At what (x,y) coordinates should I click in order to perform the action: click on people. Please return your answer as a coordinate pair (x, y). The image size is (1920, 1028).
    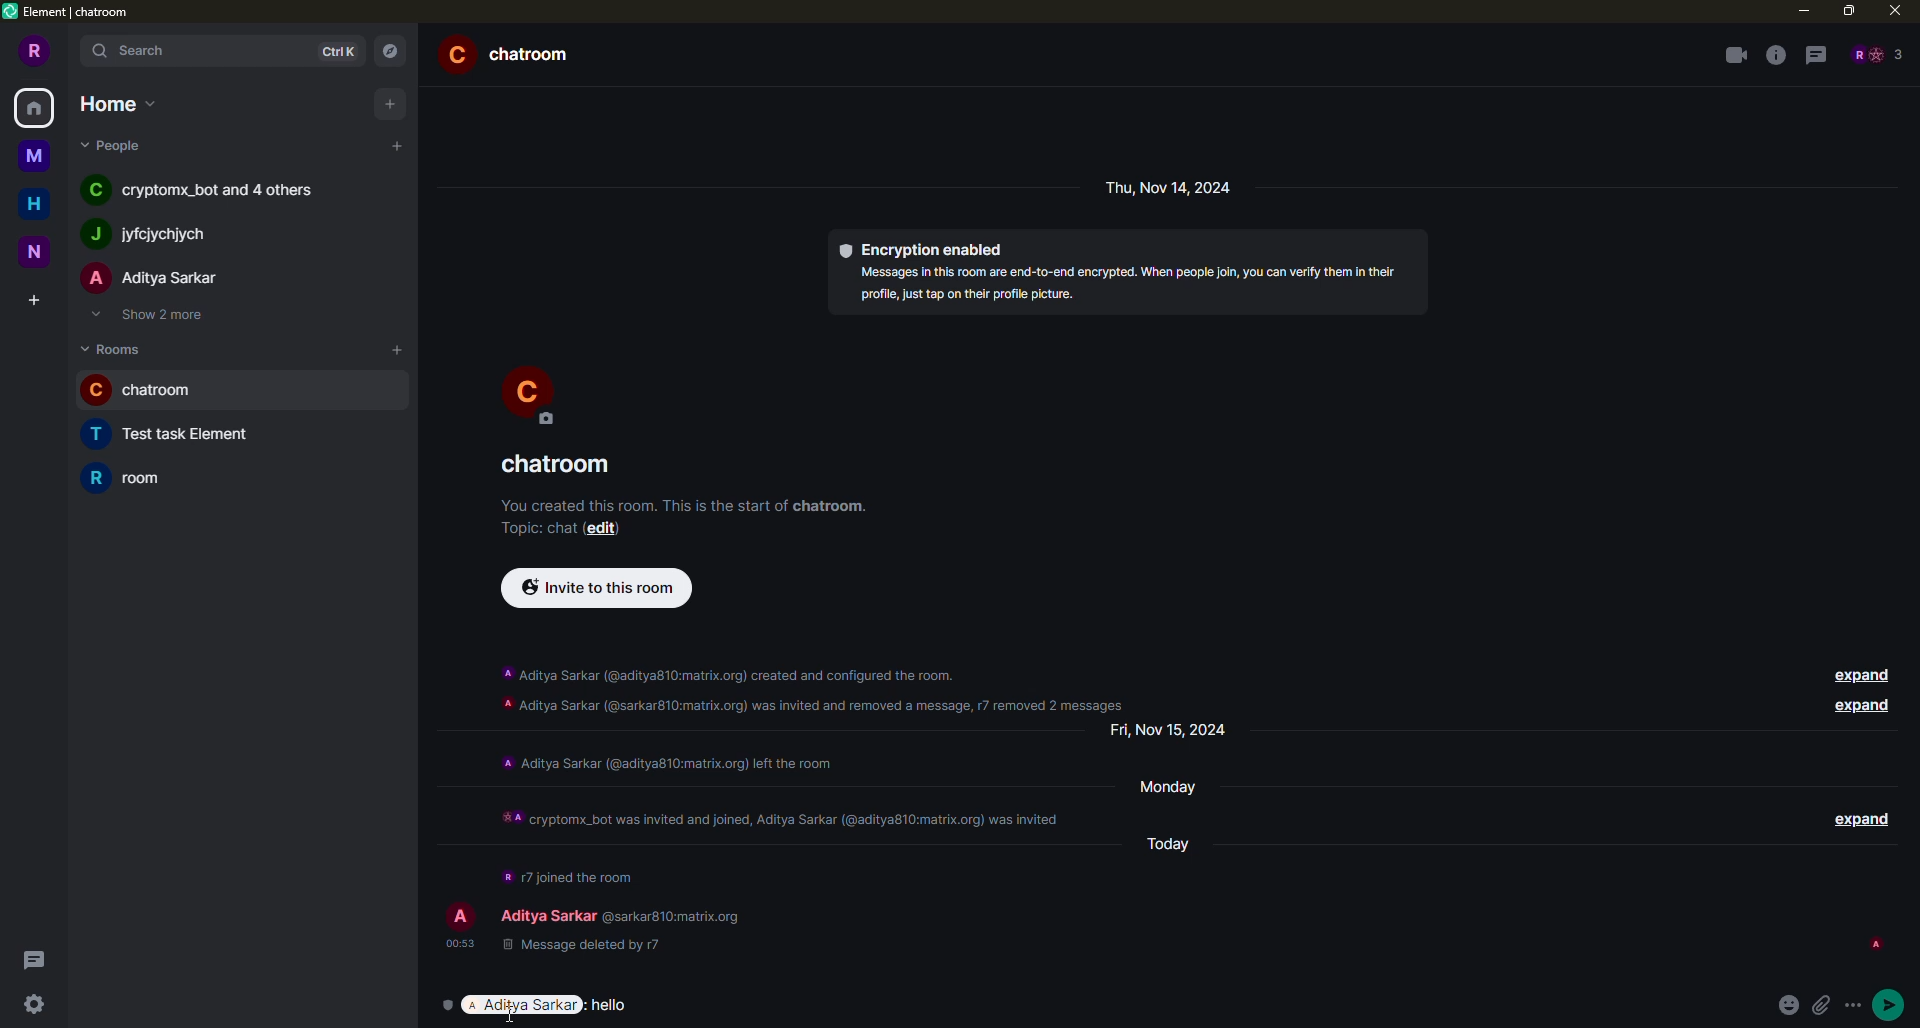
    Looking at the image, I should click on (1876, 54).